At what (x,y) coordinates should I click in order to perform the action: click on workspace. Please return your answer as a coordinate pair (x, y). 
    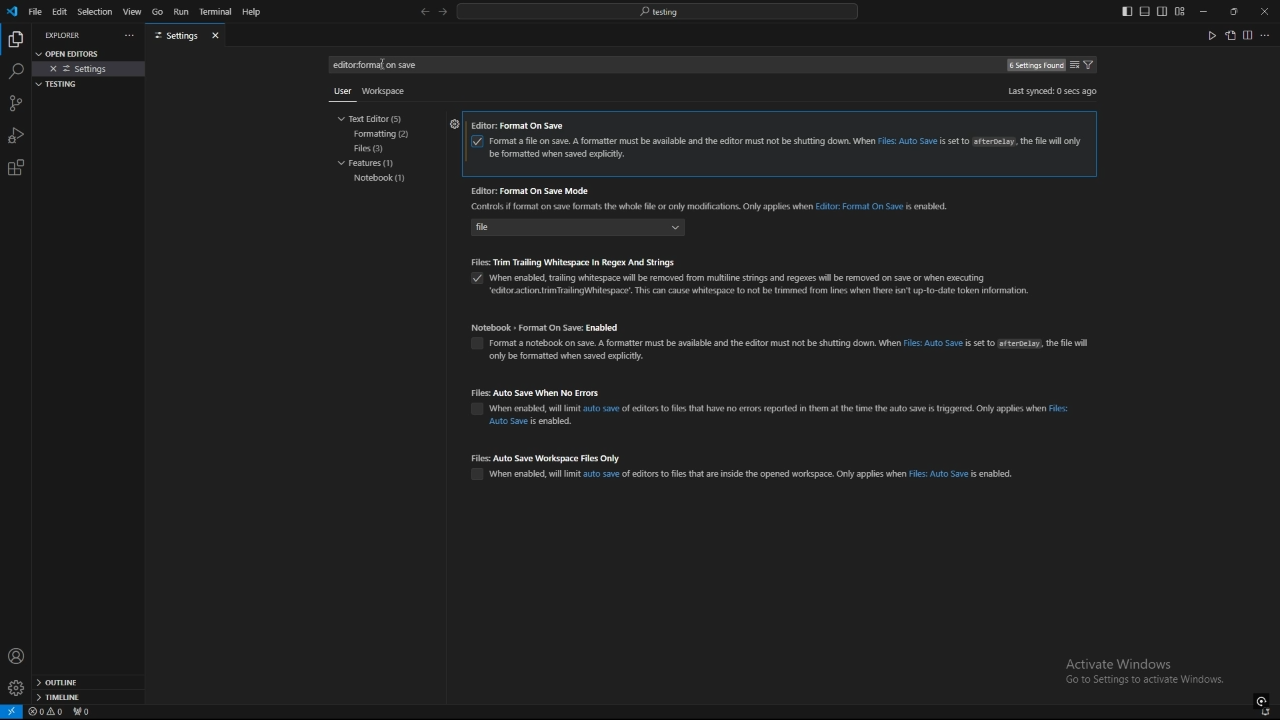
    Looking at the image, I should click on (388, 89).